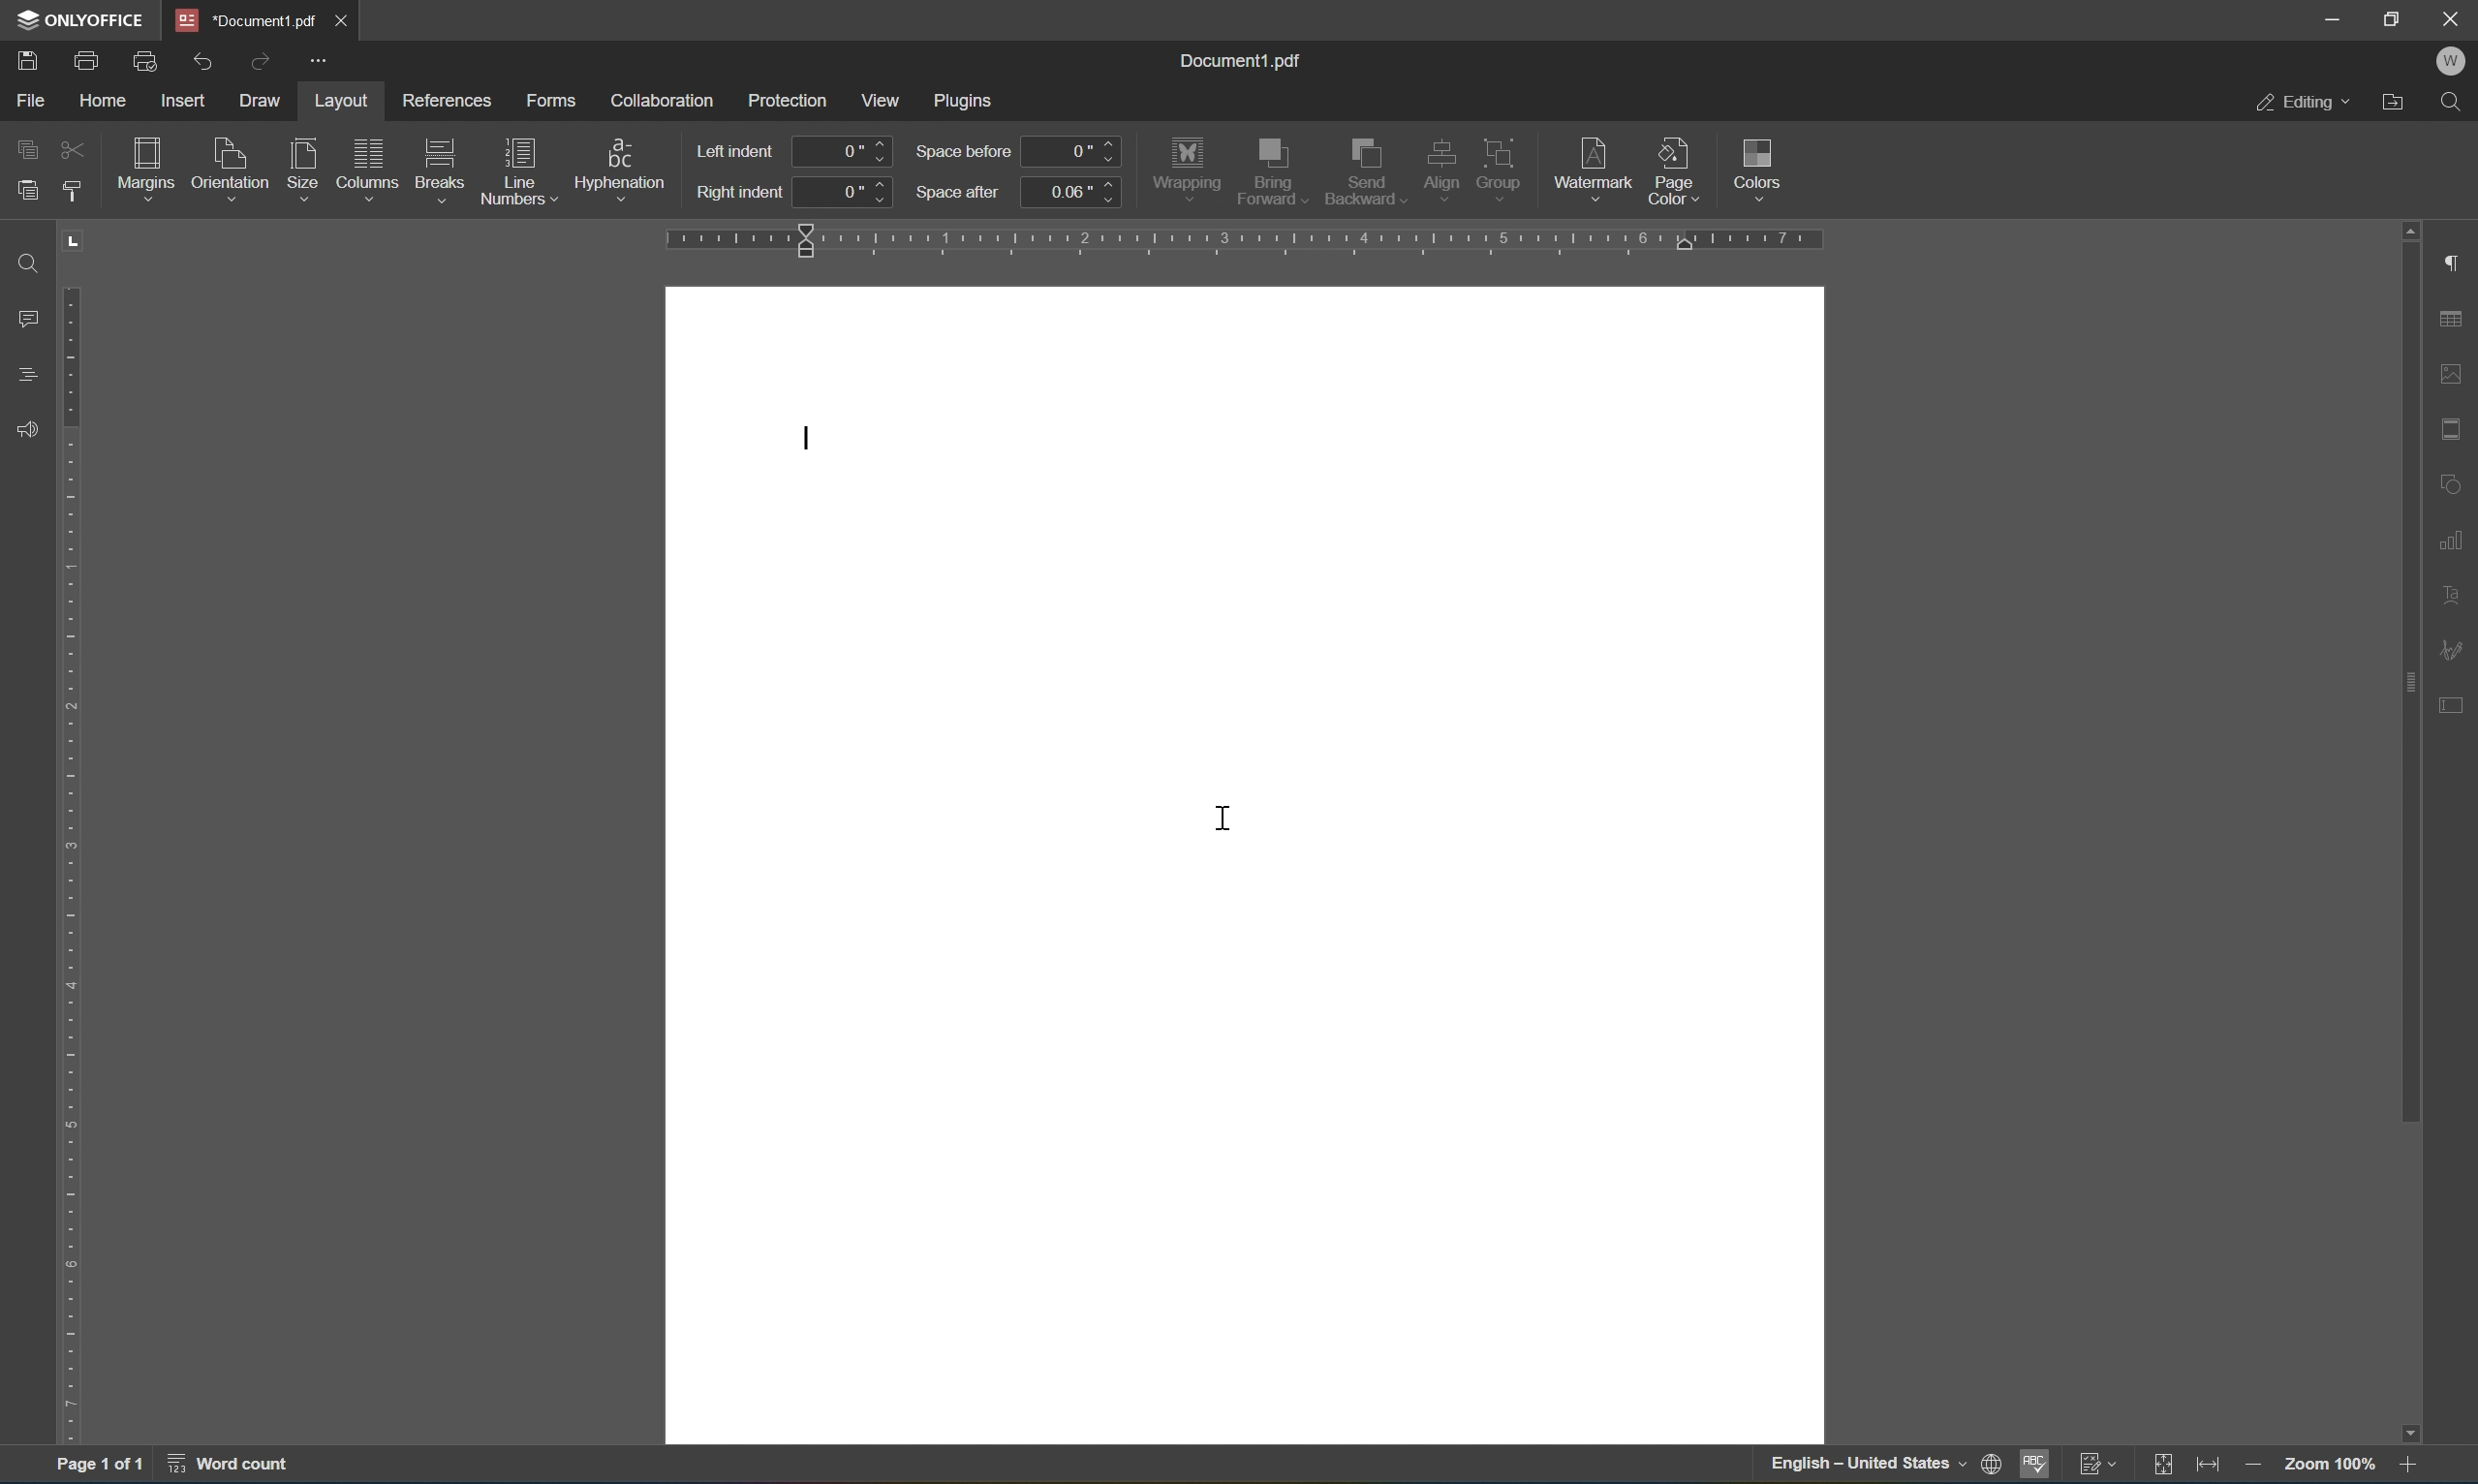  What do you see at coordinates (71, 838) in the screenshot?
I see `ruler` at bounding box center [71, 838].